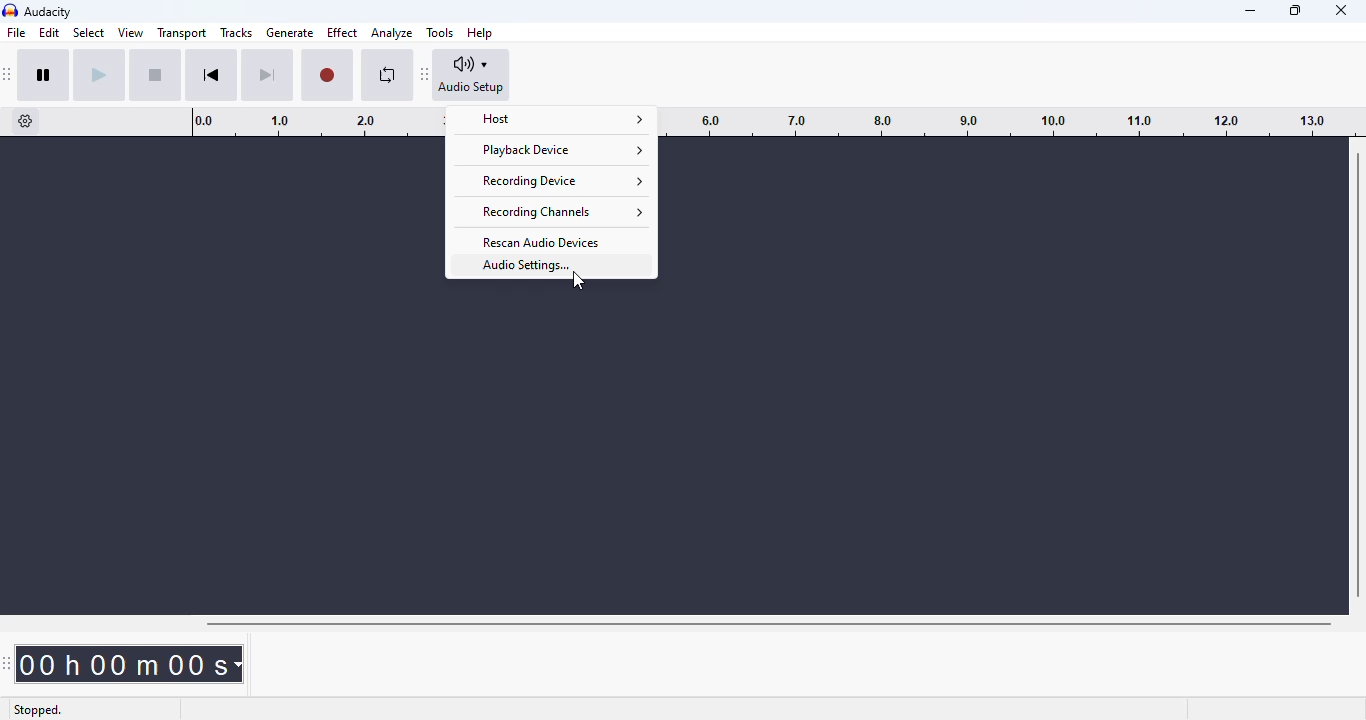 Image resolution: width=1366 pixels, height=720 pixels. Describe the element at coordinates (134, 663) in the screenshot. I see `time` at that location.